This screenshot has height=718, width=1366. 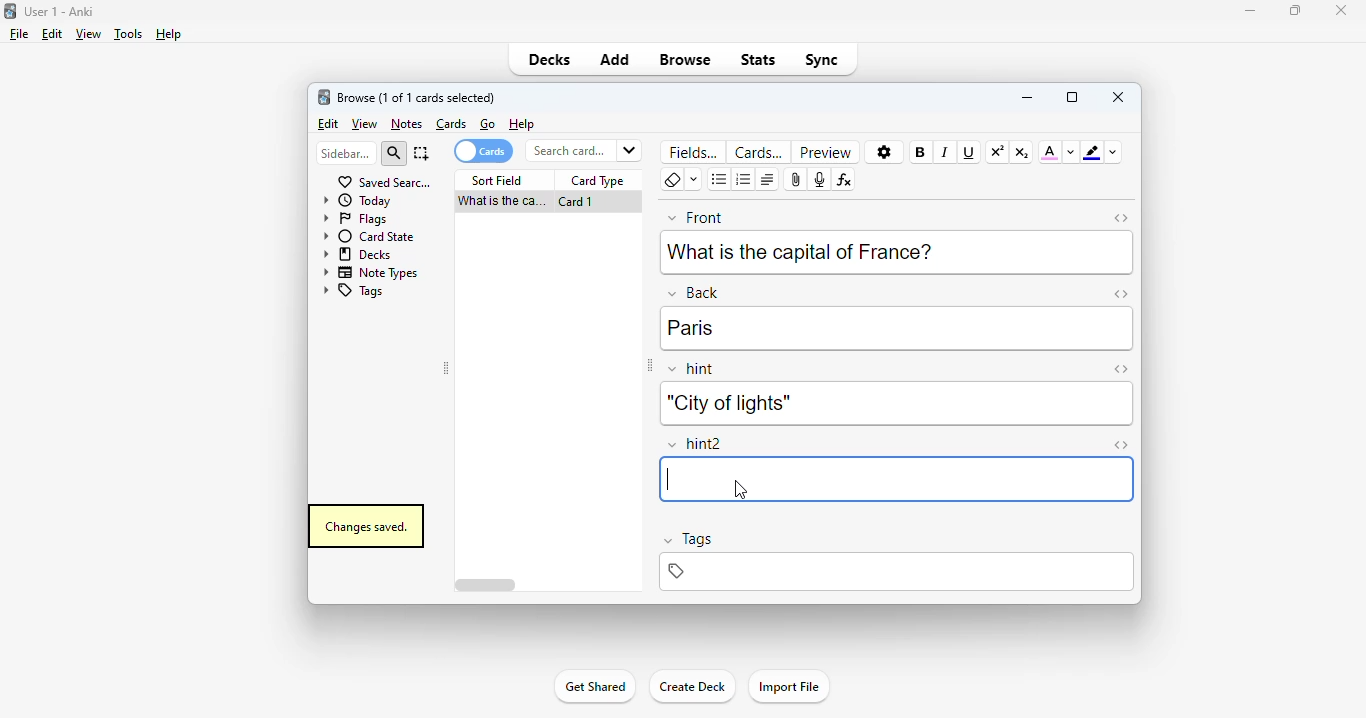 I want to click on superscript, so click(x=997, y=152).